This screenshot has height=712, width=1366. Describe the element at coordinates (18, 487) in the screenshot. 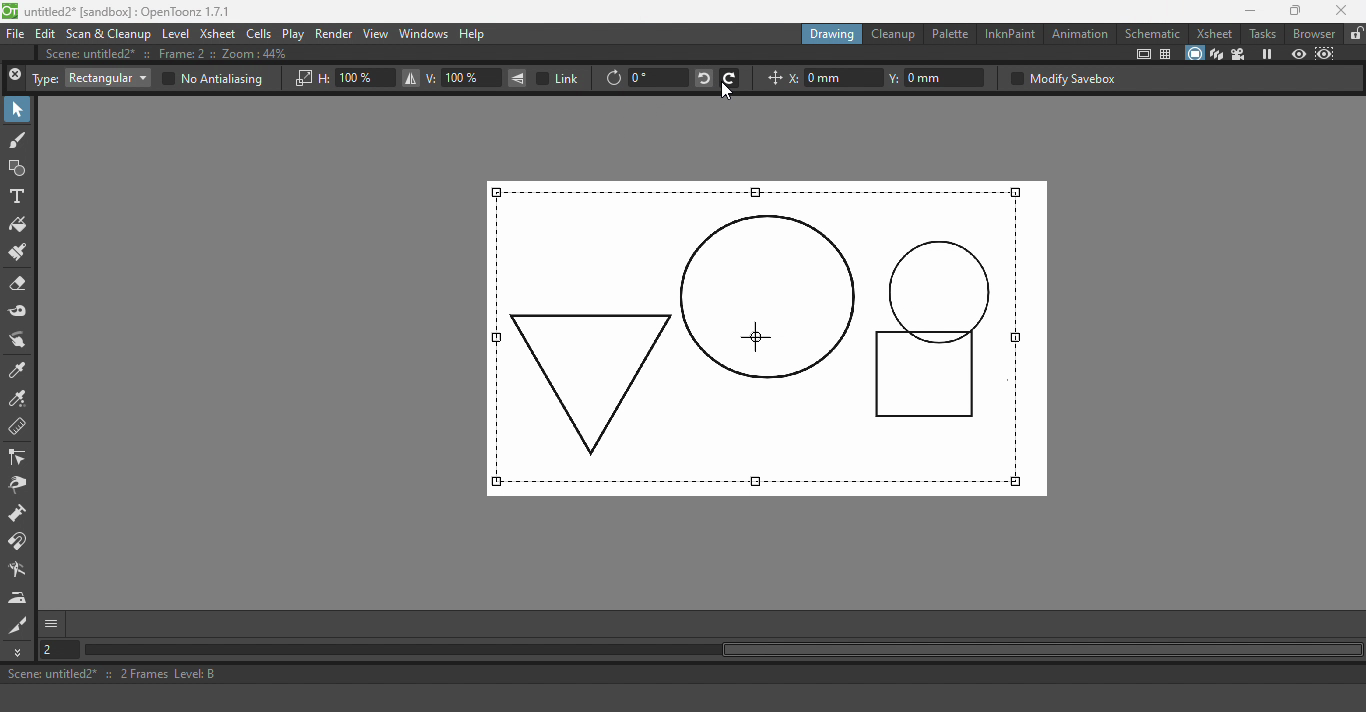

I see `Pinch tool` at that location.